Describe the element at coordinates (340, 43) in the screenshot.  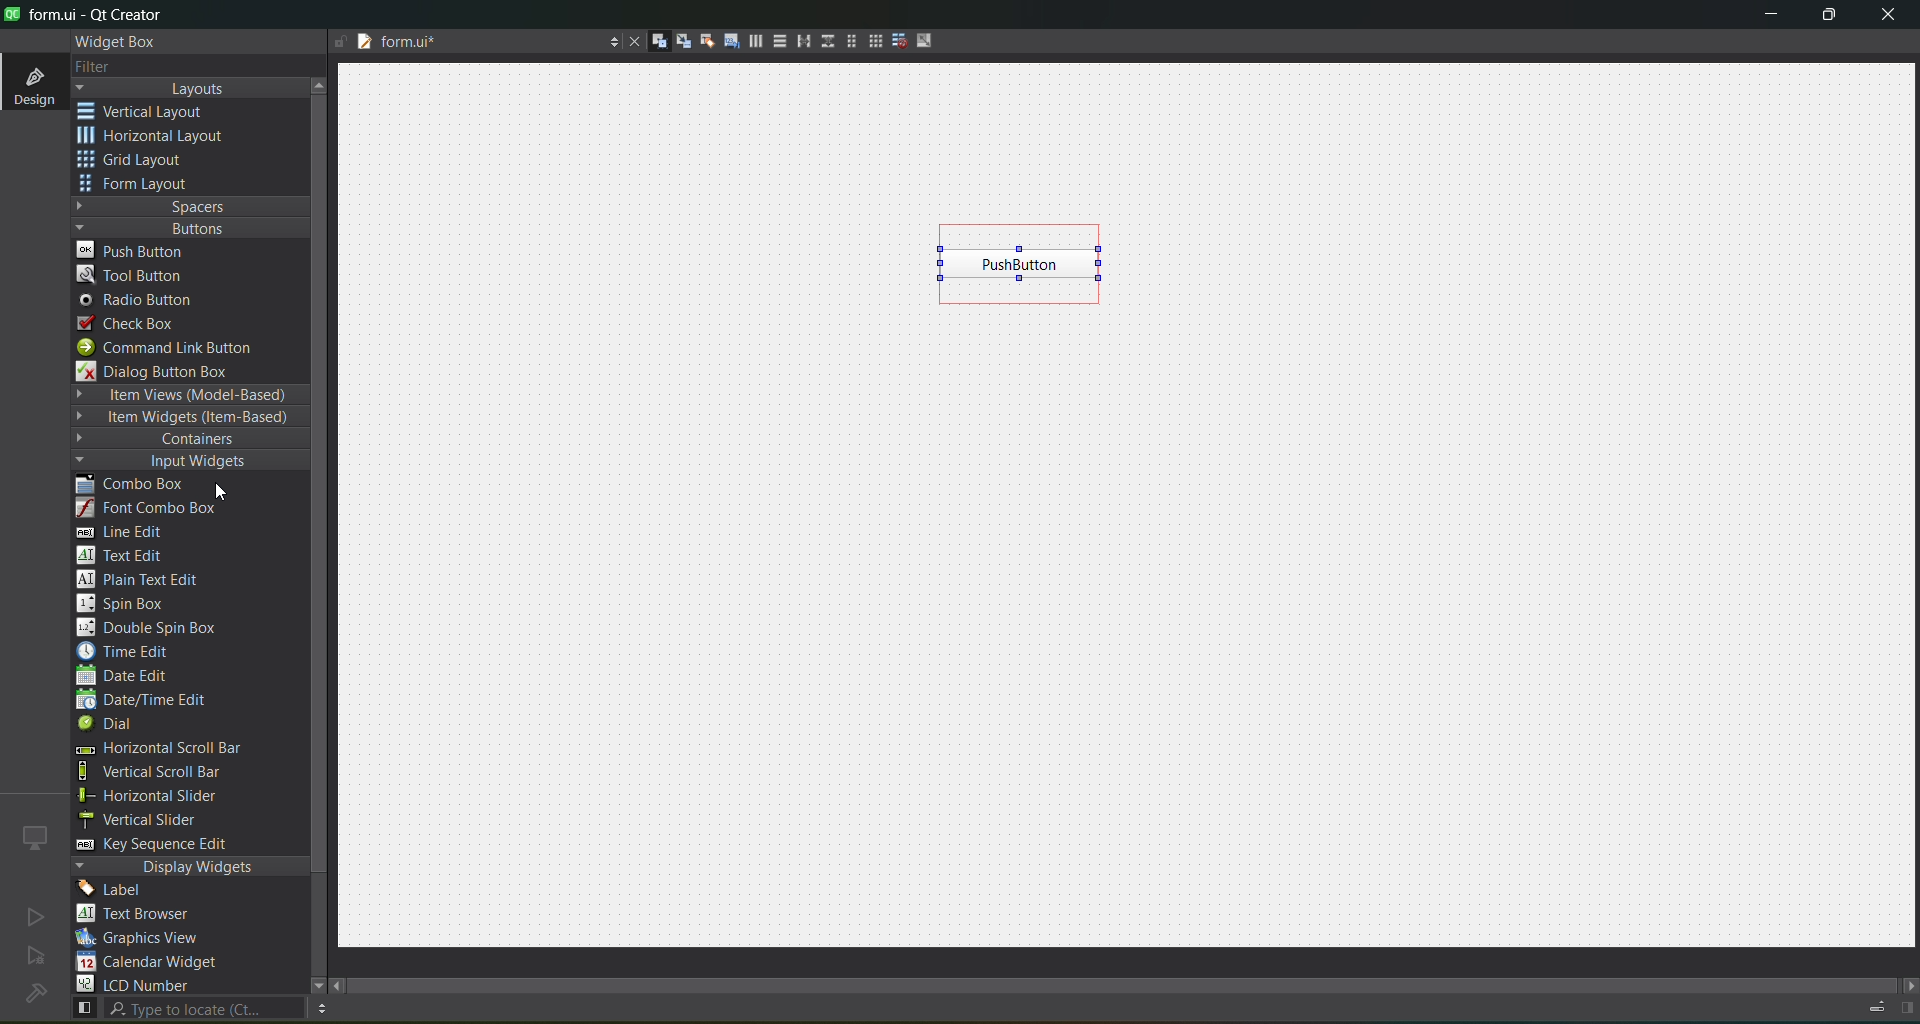
I see `file is writable` at that location.